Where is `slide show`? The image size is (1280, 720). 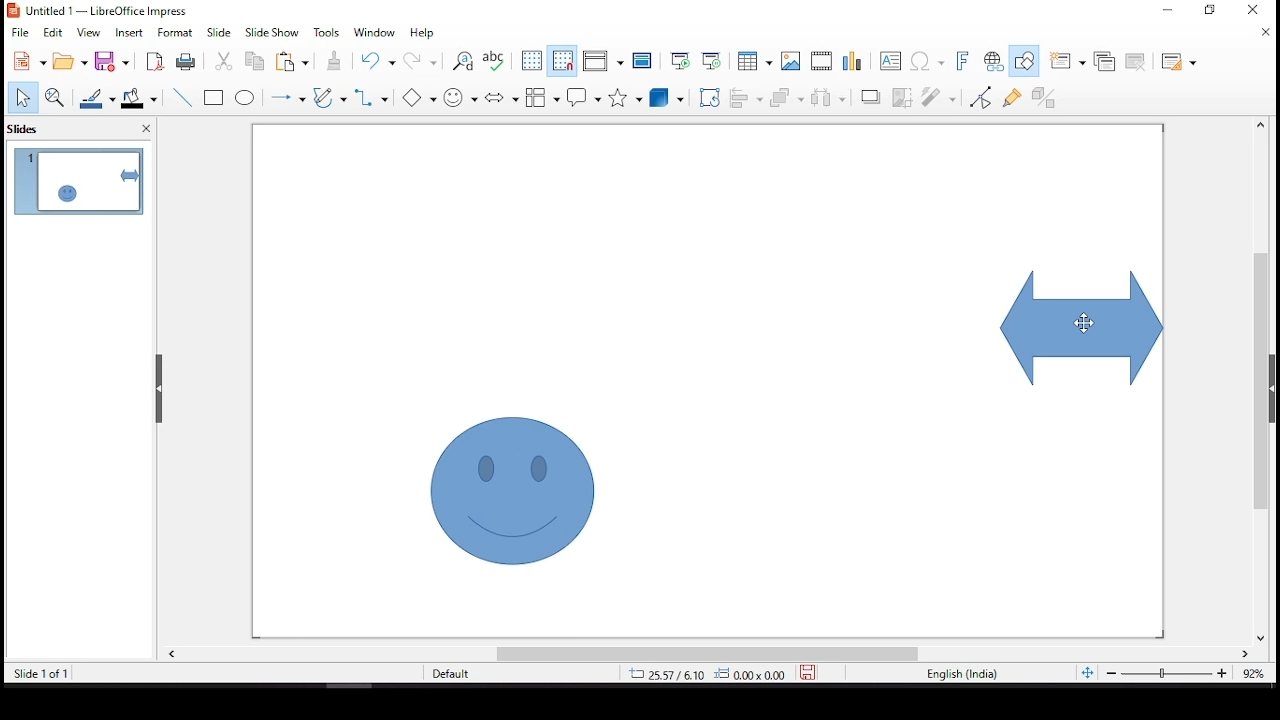
slide show is located at coordinates (270, 31).